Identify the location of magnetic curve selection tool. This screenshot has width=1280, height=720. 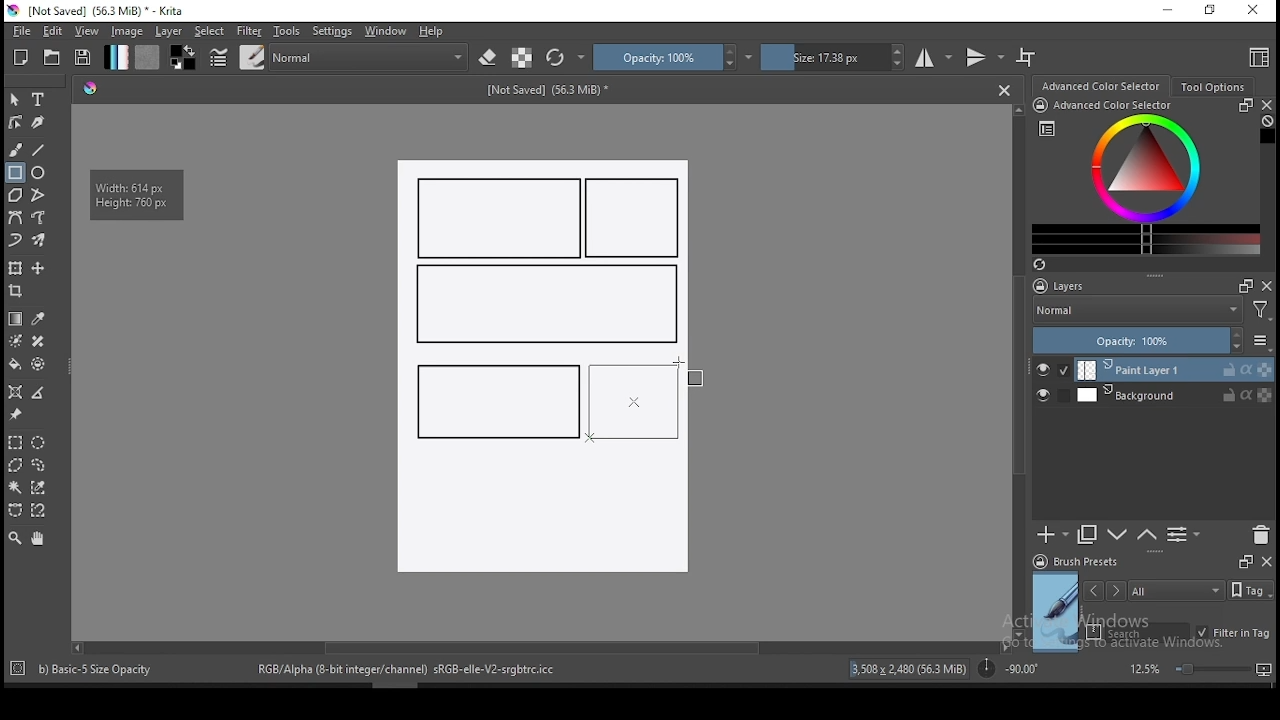
(36, 510).